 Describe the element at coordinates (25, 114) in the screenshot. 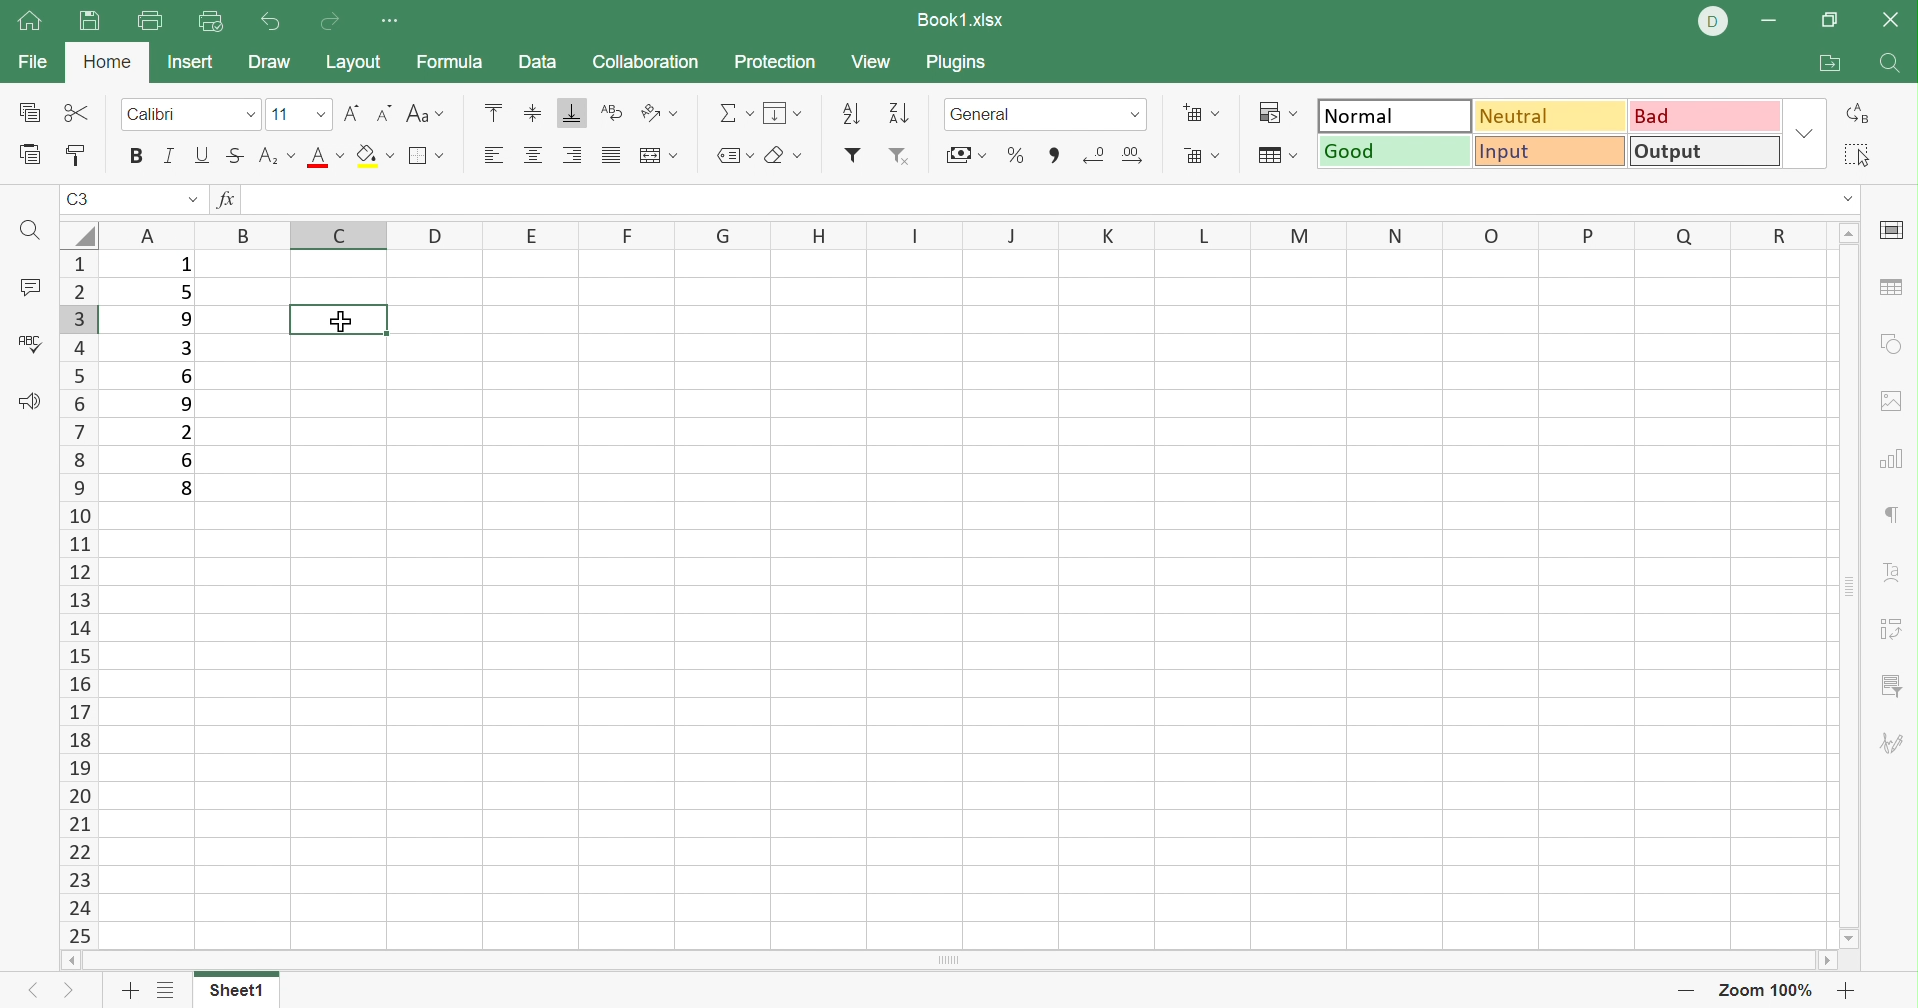

I see `Copy` at that location.